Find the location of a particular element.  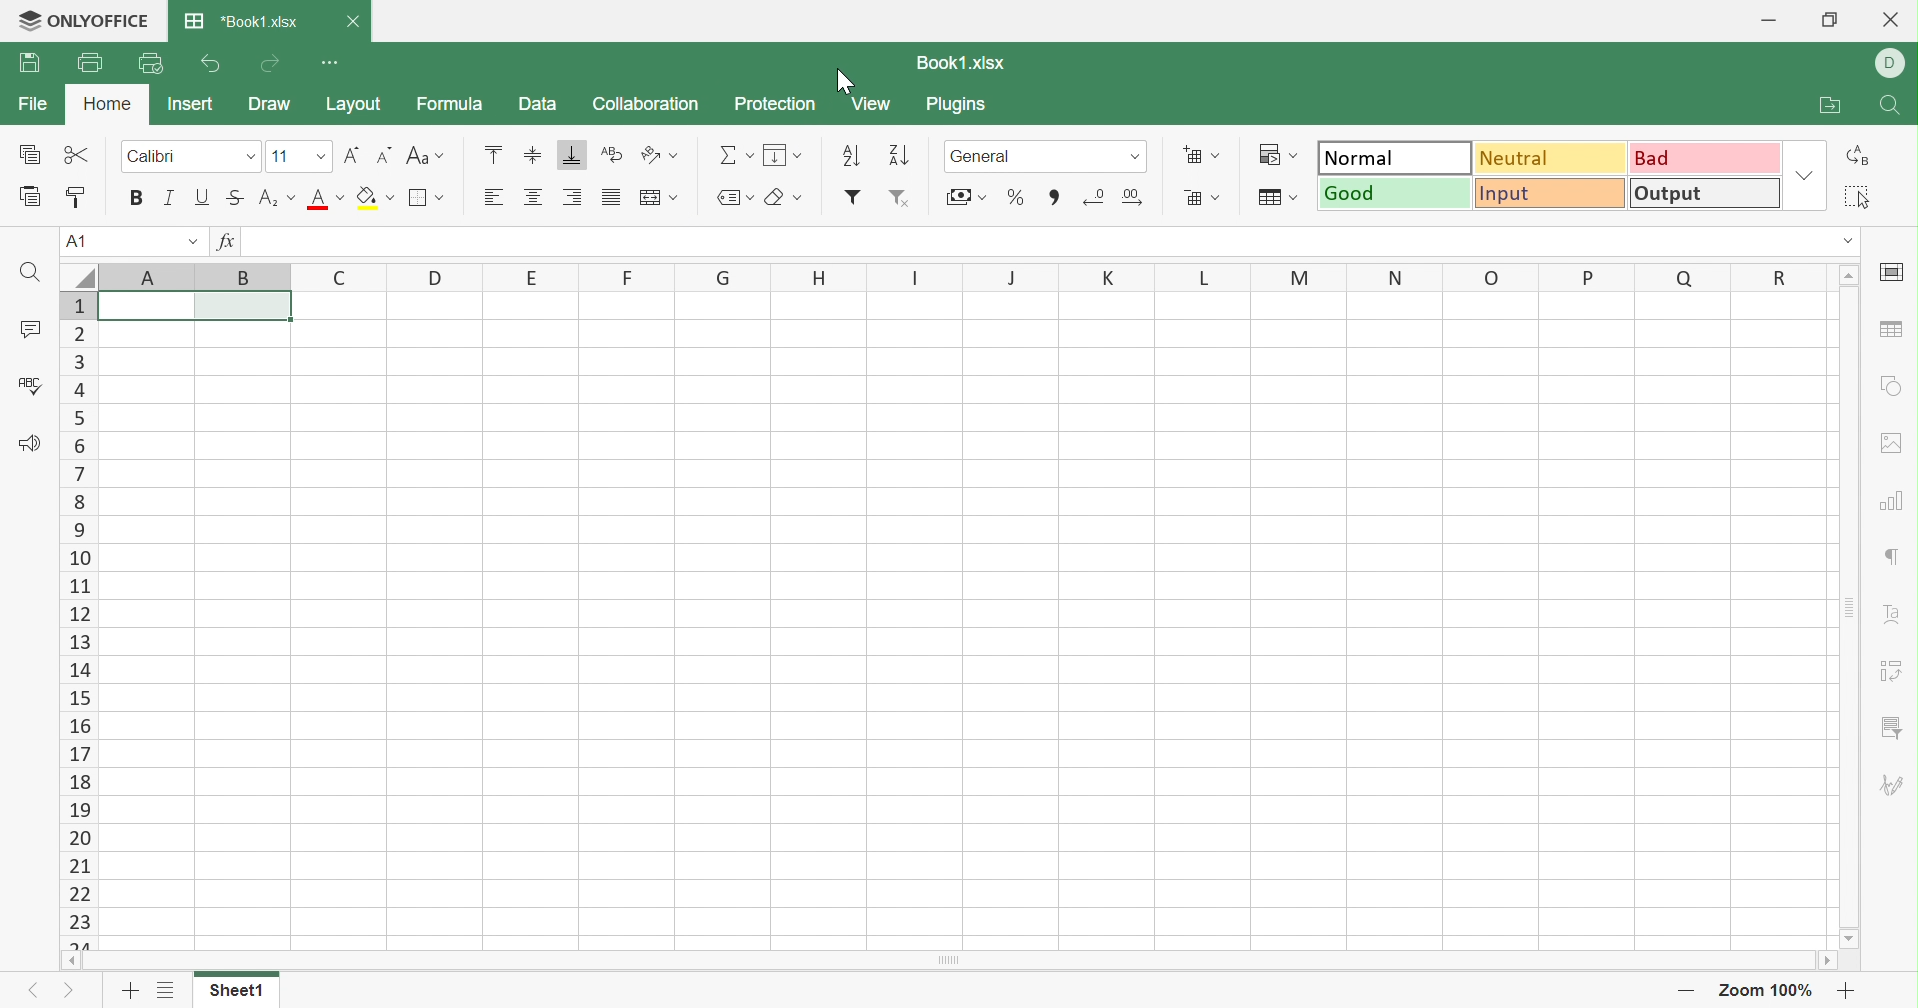

Scroll Bar is located at coordinates (946, 963).